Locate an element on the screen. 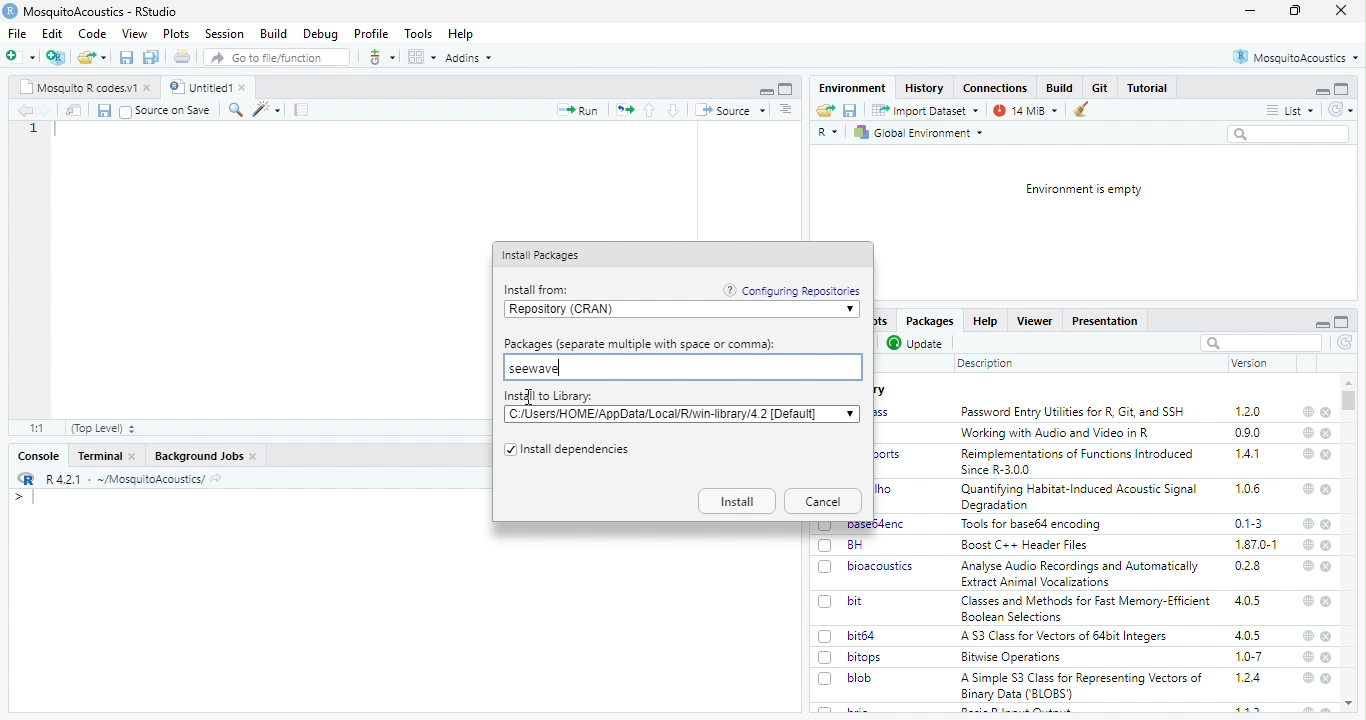  checkbox is located at coordinates (826, 658).